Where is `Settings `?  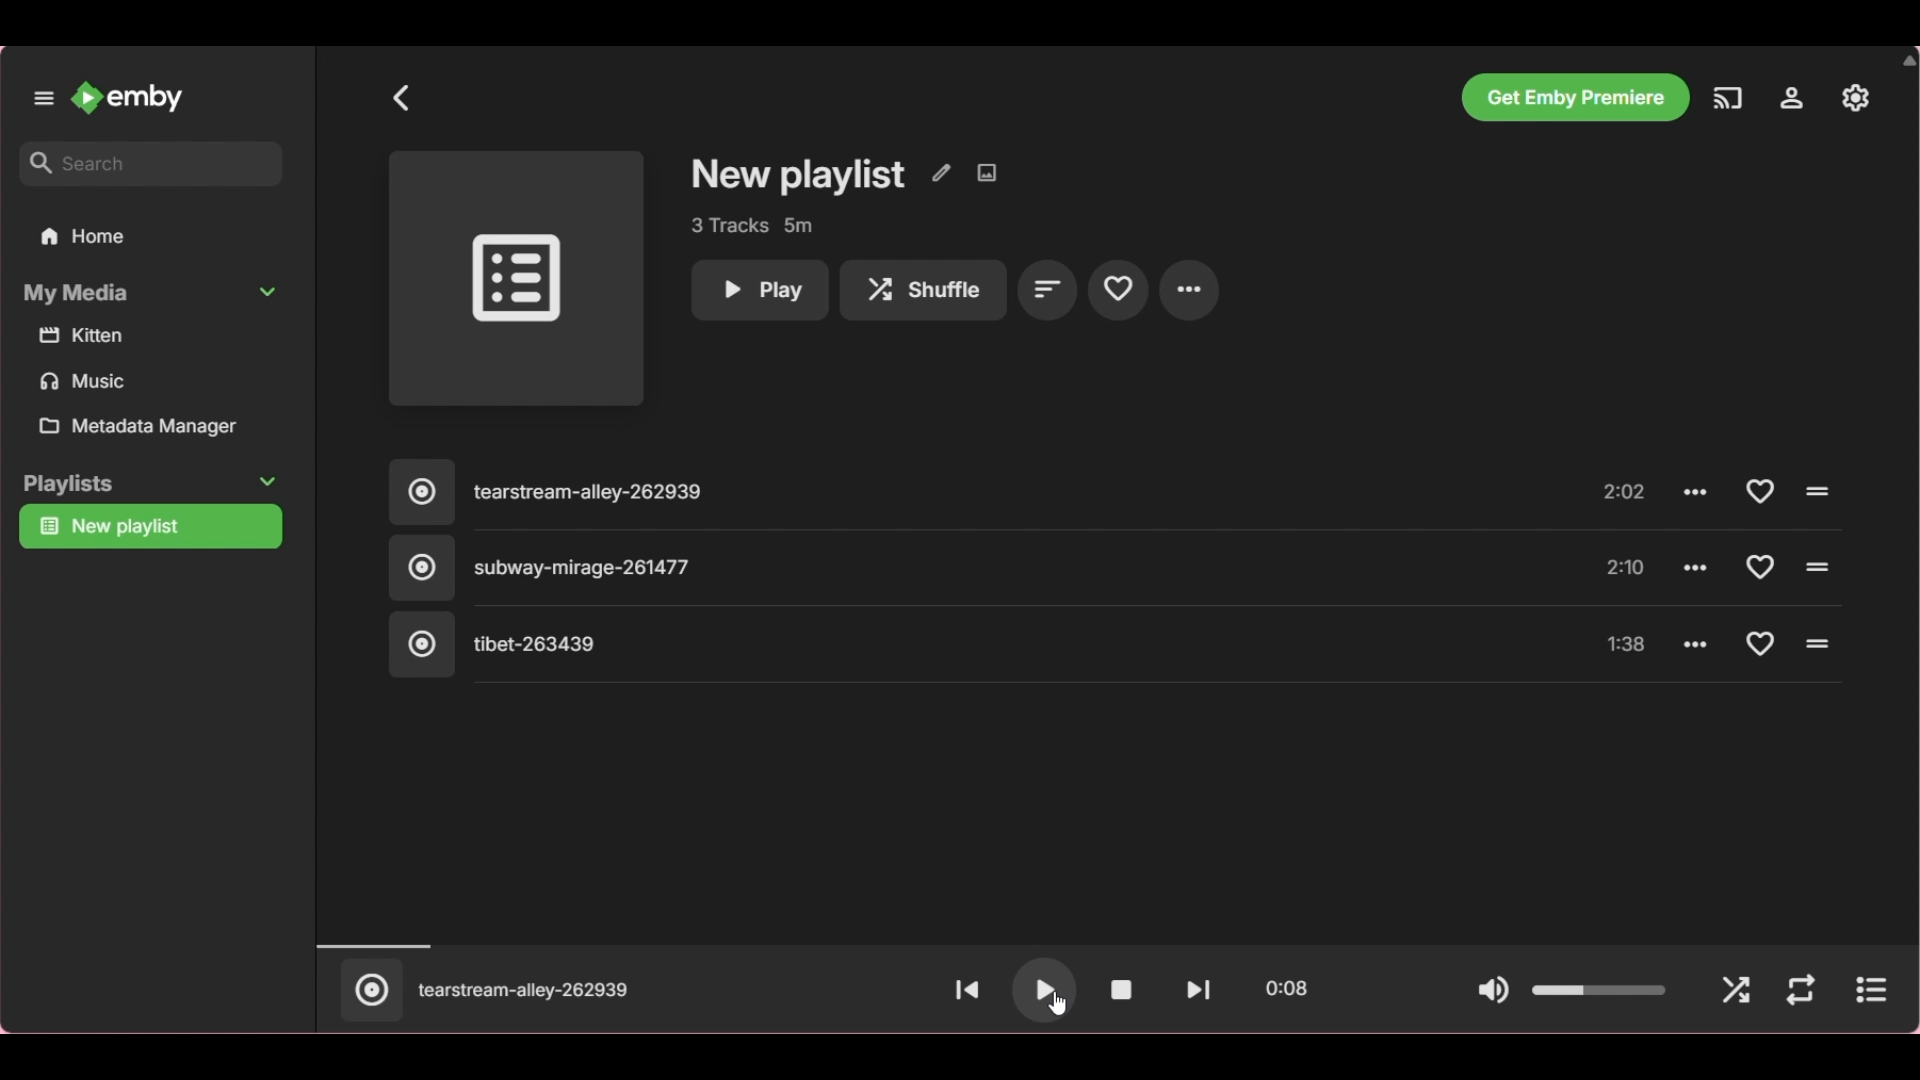 Settings  is located at coordinates (1791, 98).